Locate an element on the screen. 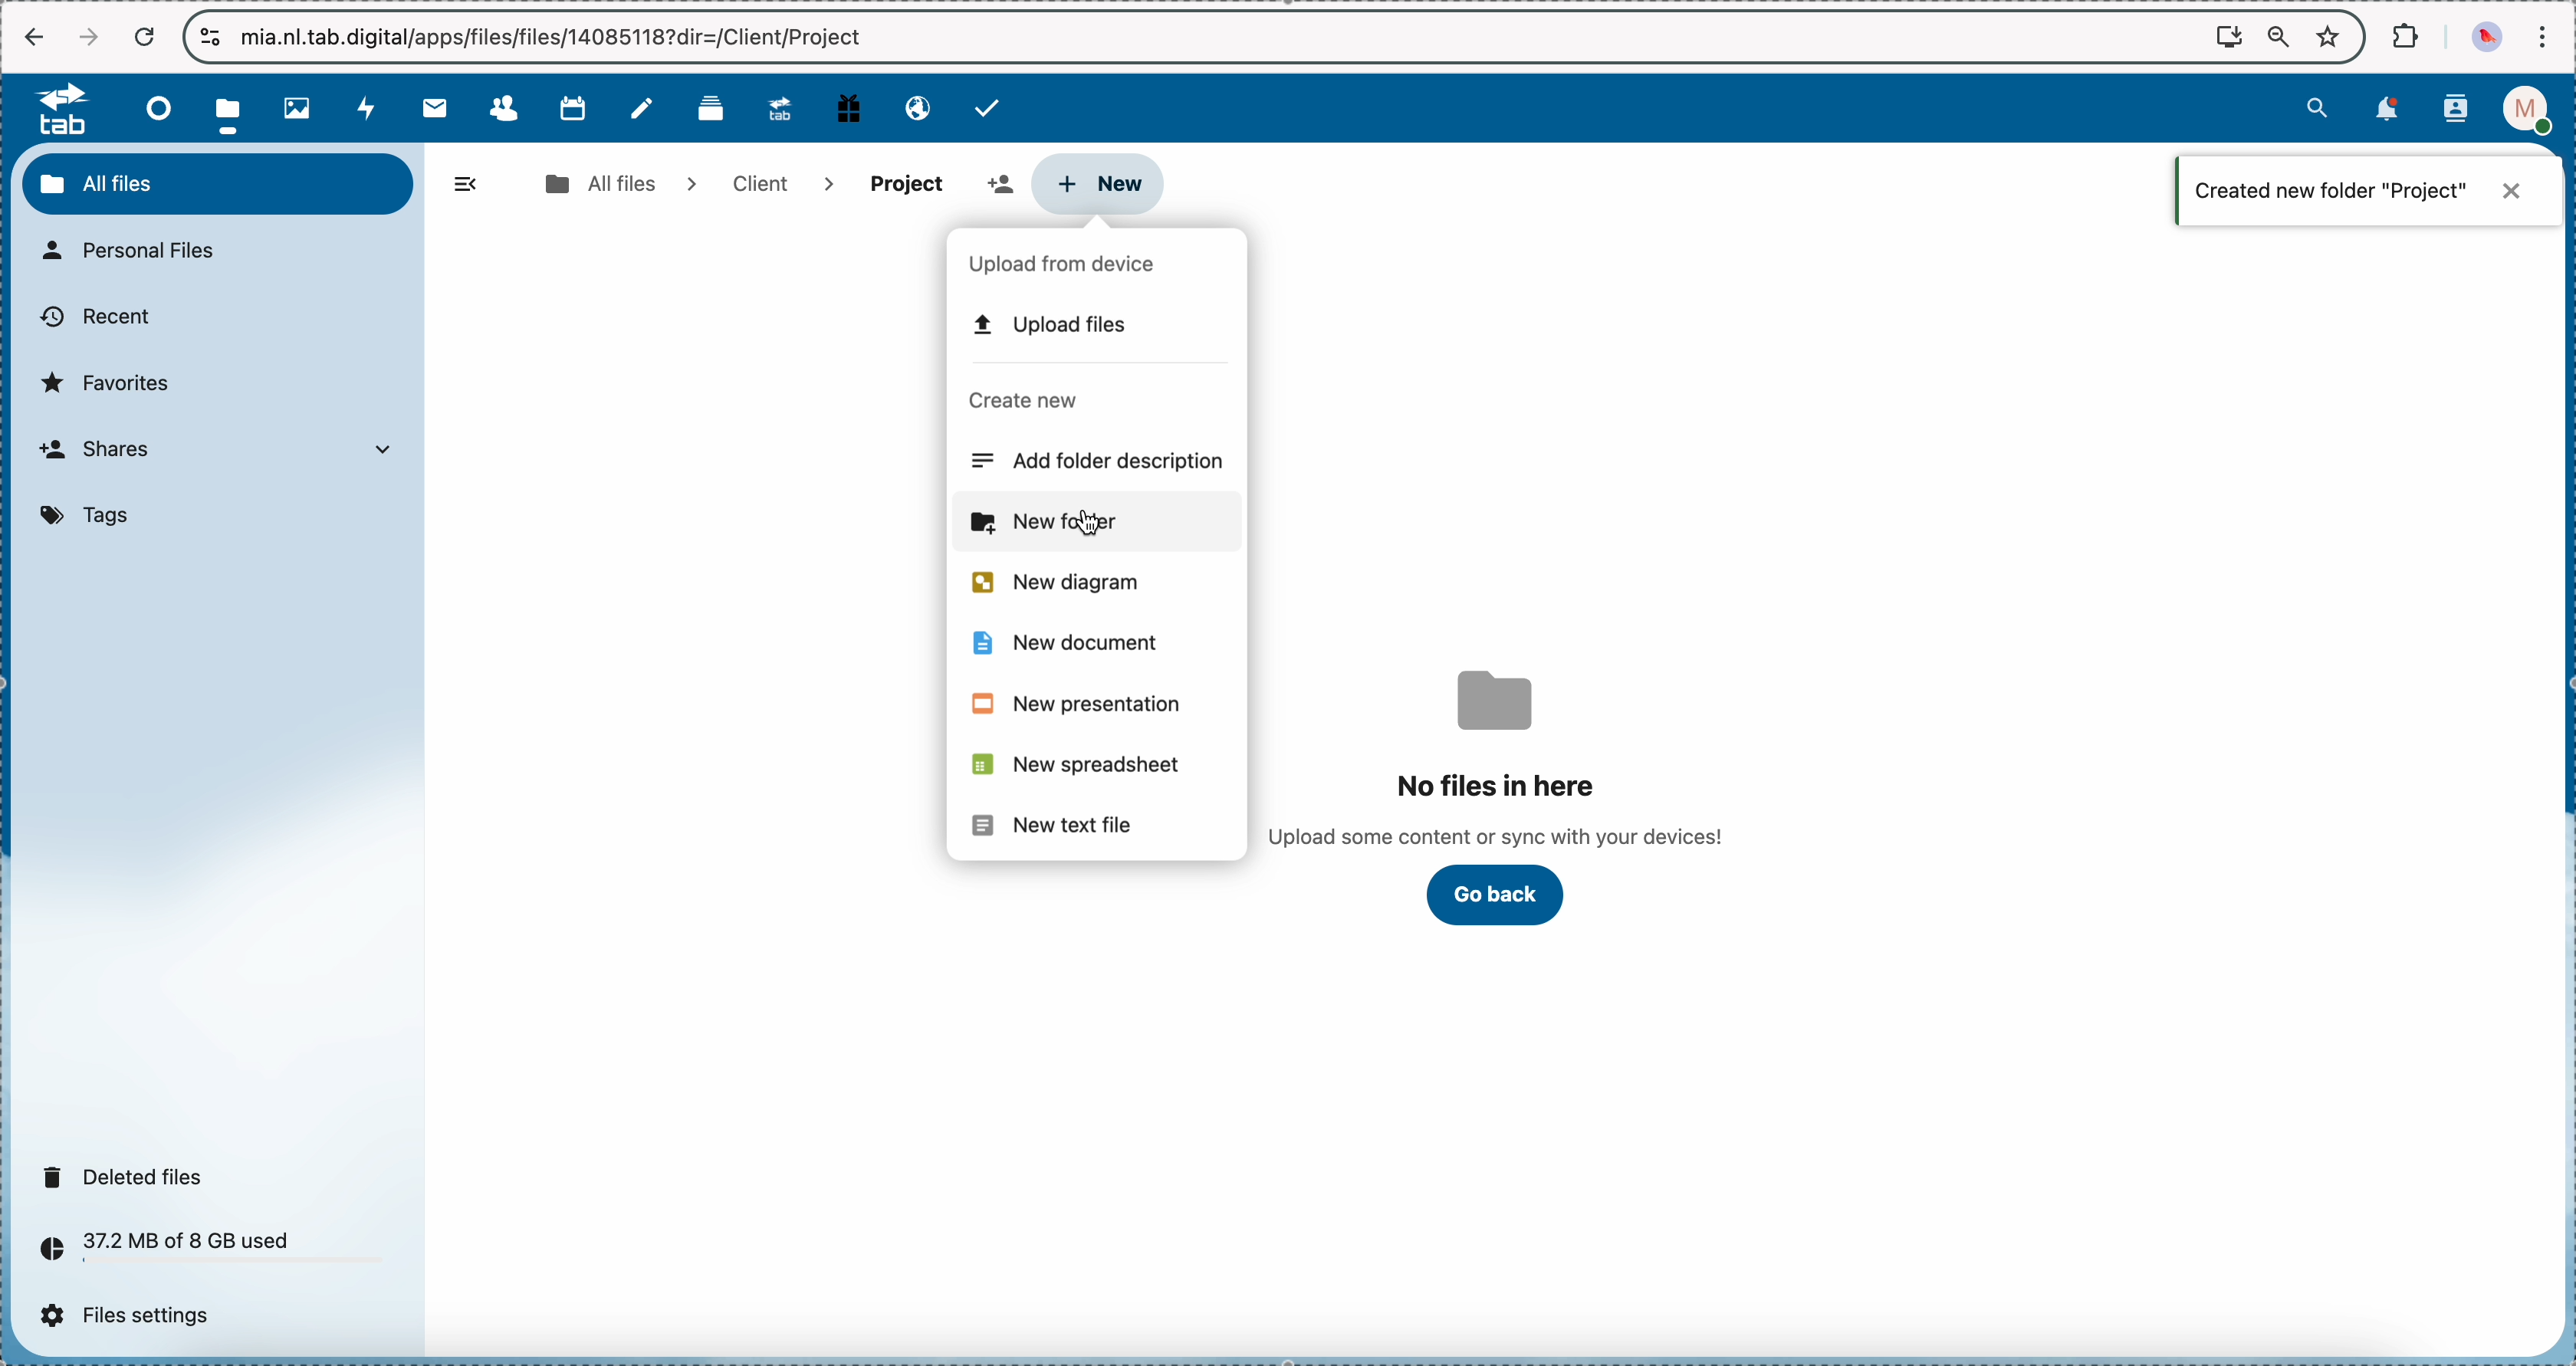 Image resolution: width=2576 pixels, height=1366 pixels. notes is located at coordinates (646, 109).